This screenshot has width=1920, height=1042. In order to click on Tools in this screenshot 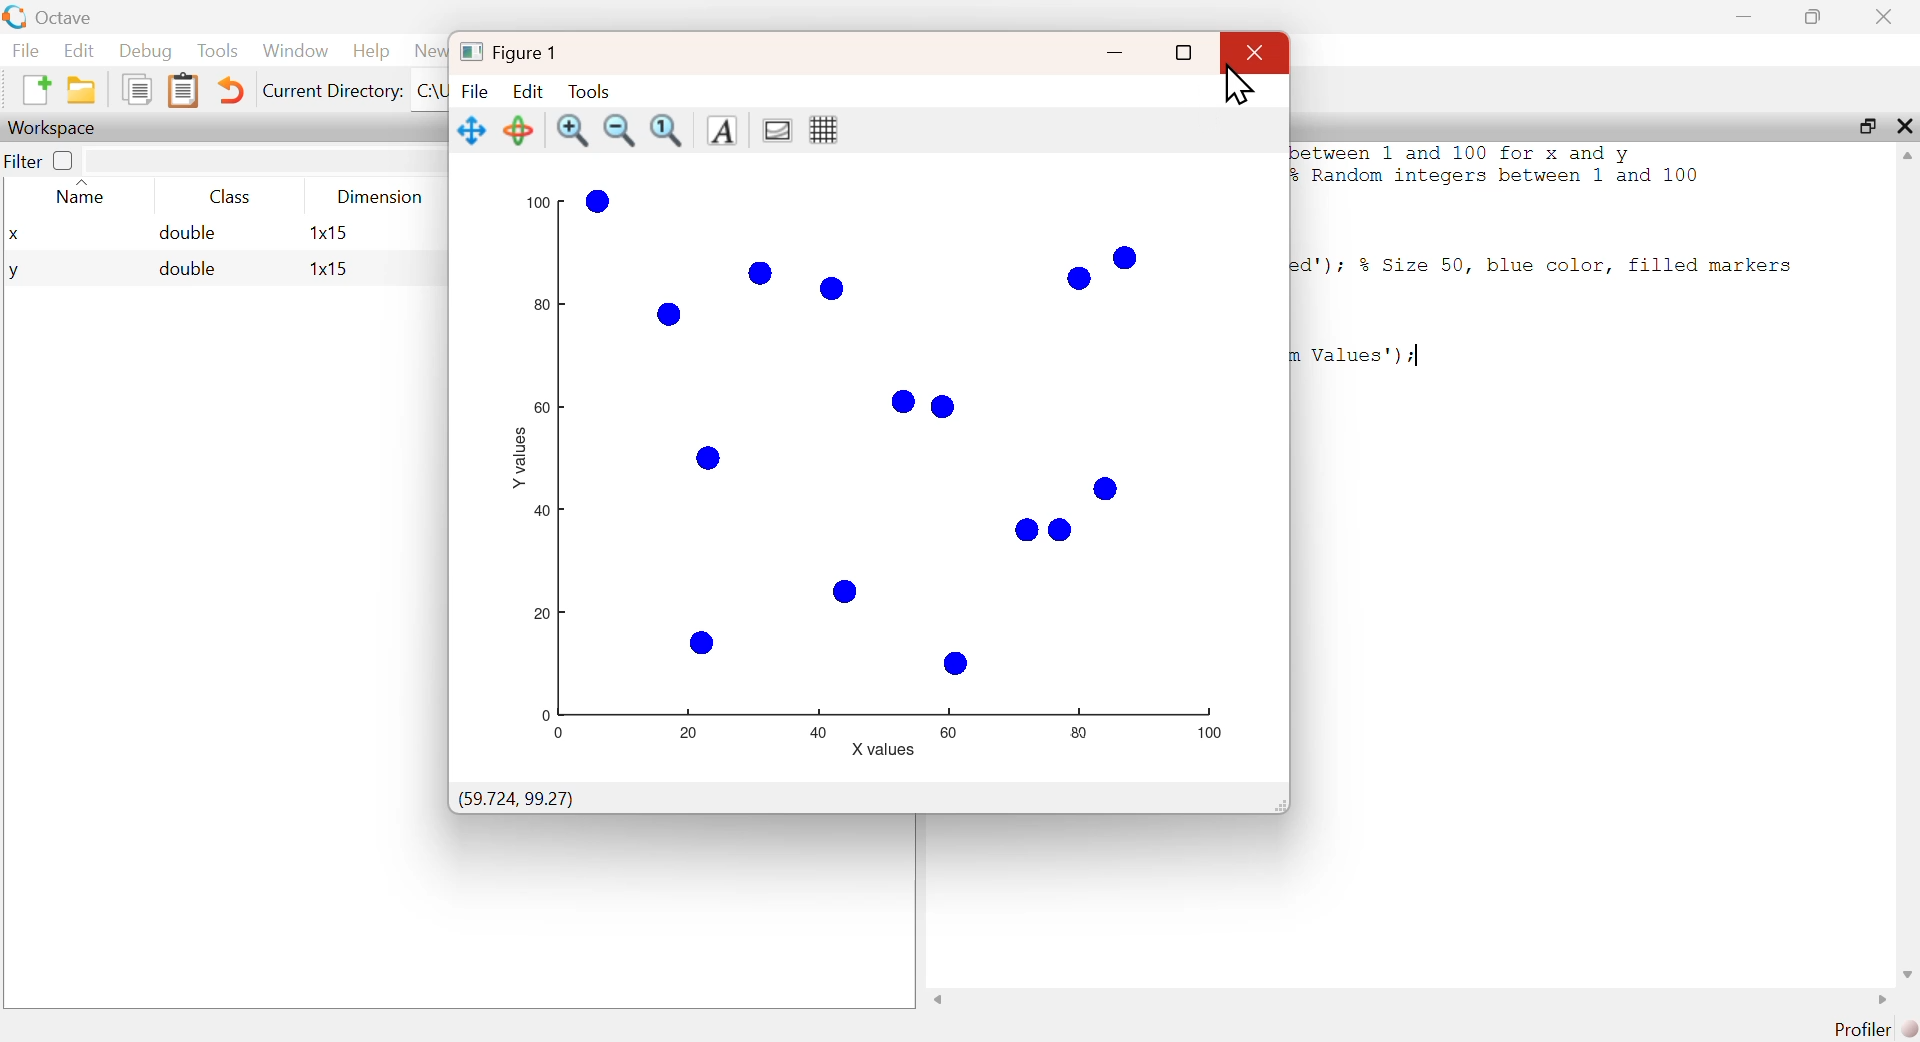, I will do `click(218, 50)`.